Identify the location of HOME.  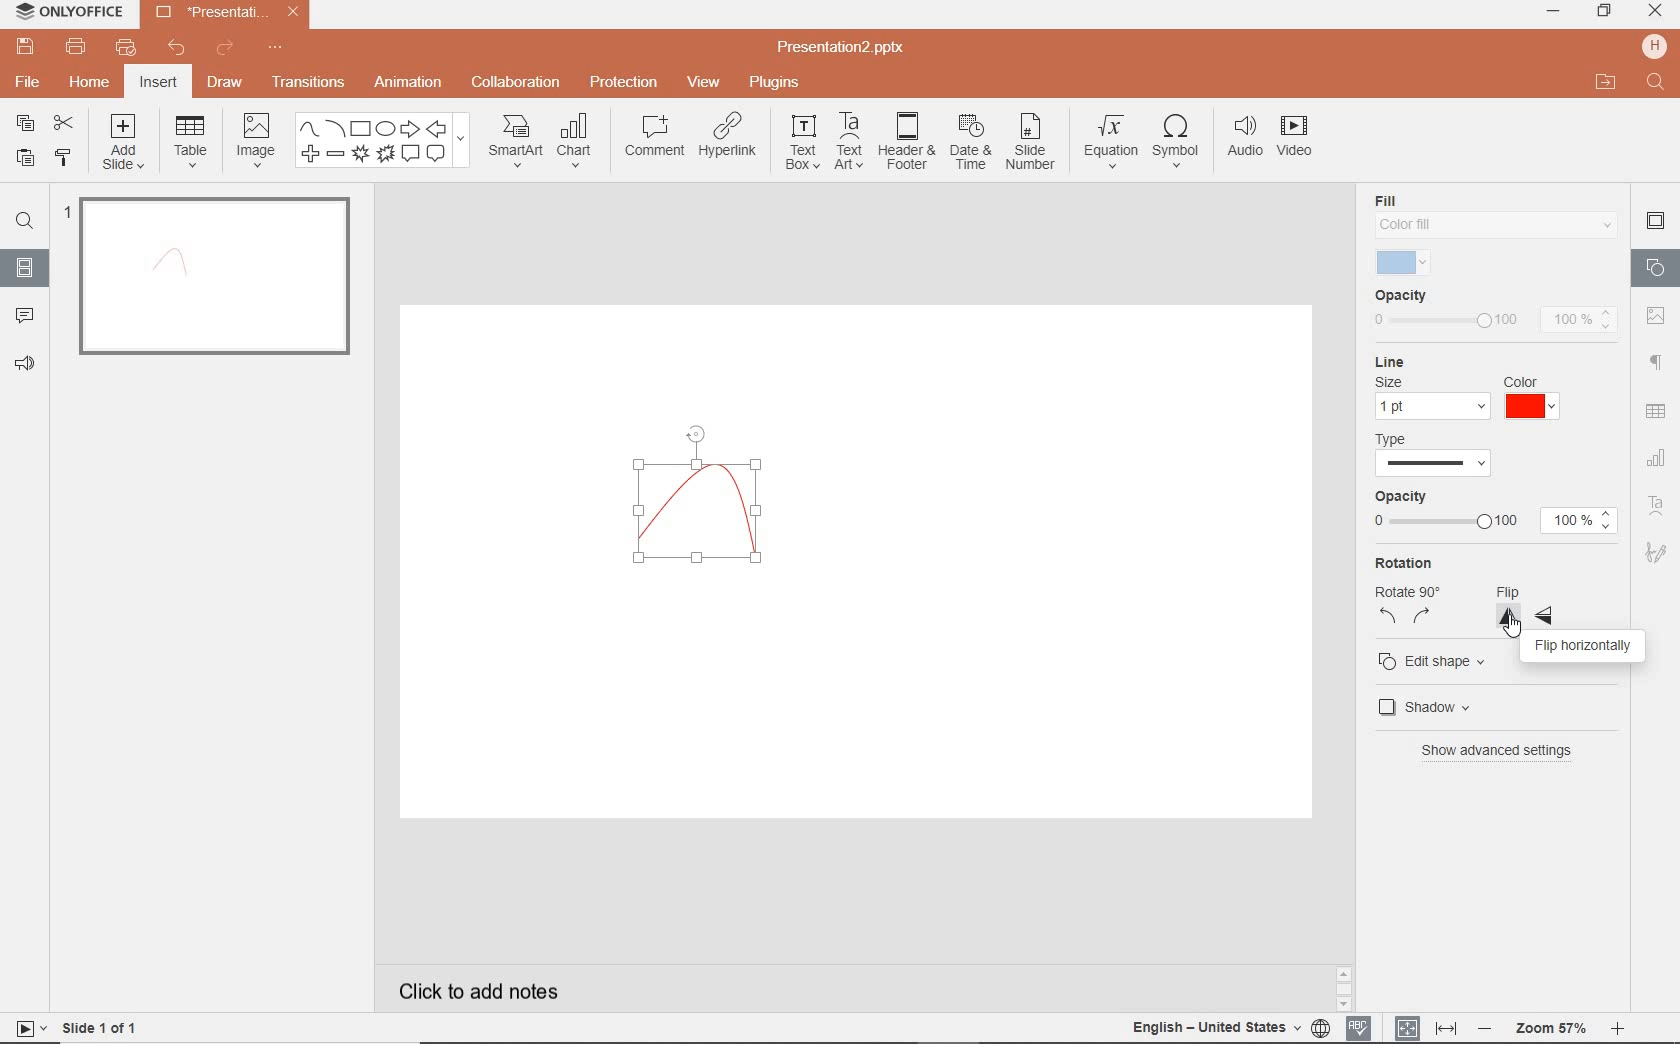
(88, 84).